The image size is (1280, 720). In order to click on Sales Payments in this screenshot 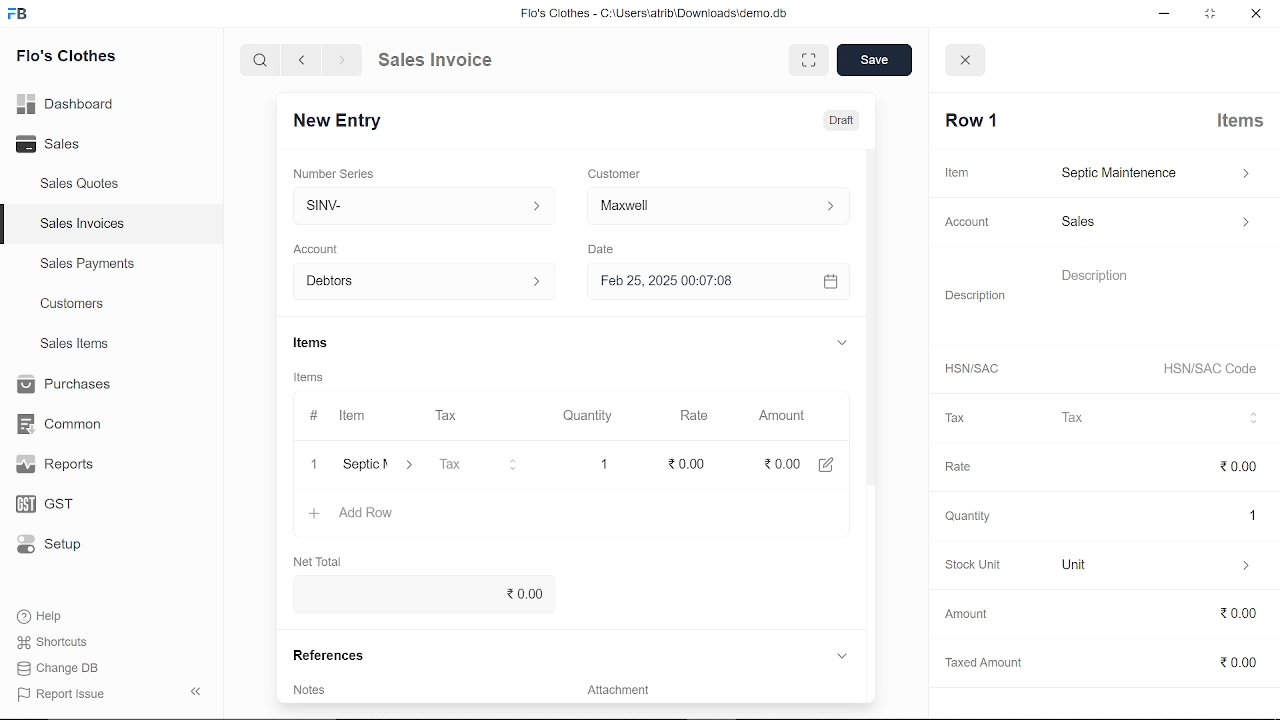, I will do `click(87, 264)`.